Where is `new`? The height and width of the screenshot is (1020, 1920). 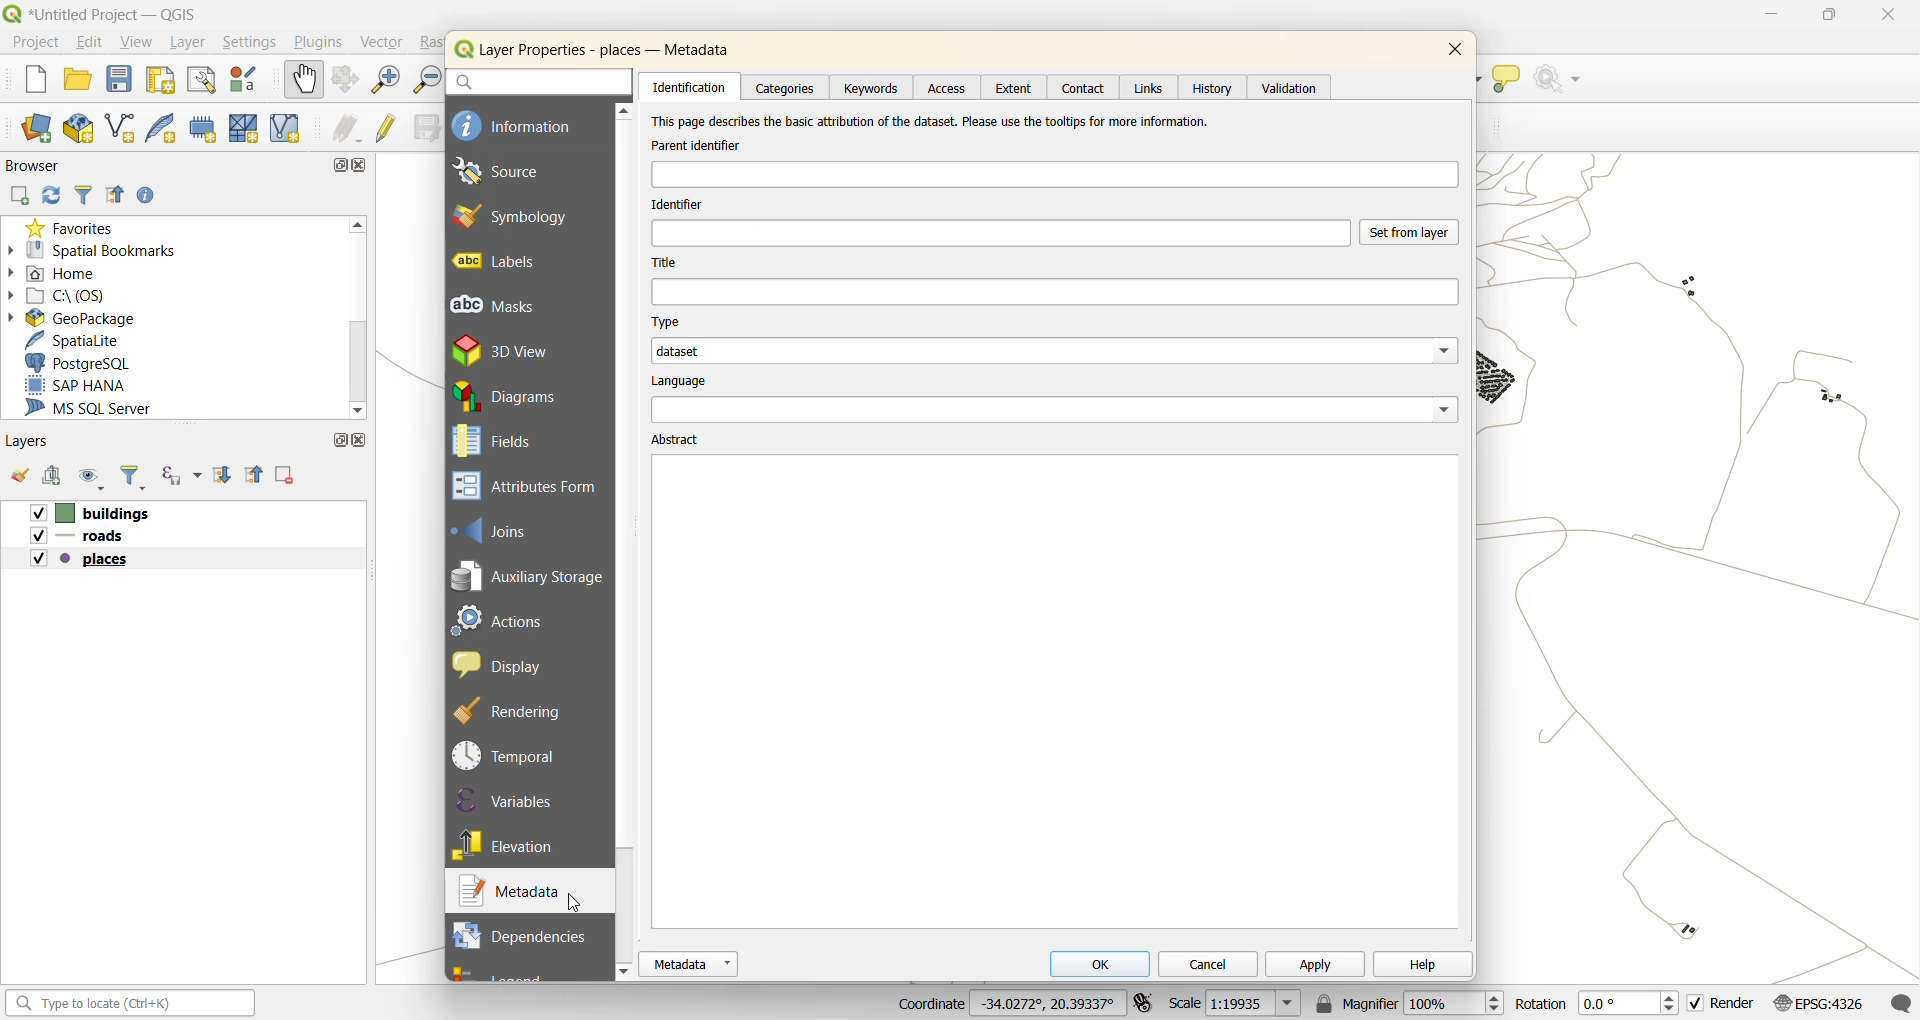 new is located at coordinates (37, 81).